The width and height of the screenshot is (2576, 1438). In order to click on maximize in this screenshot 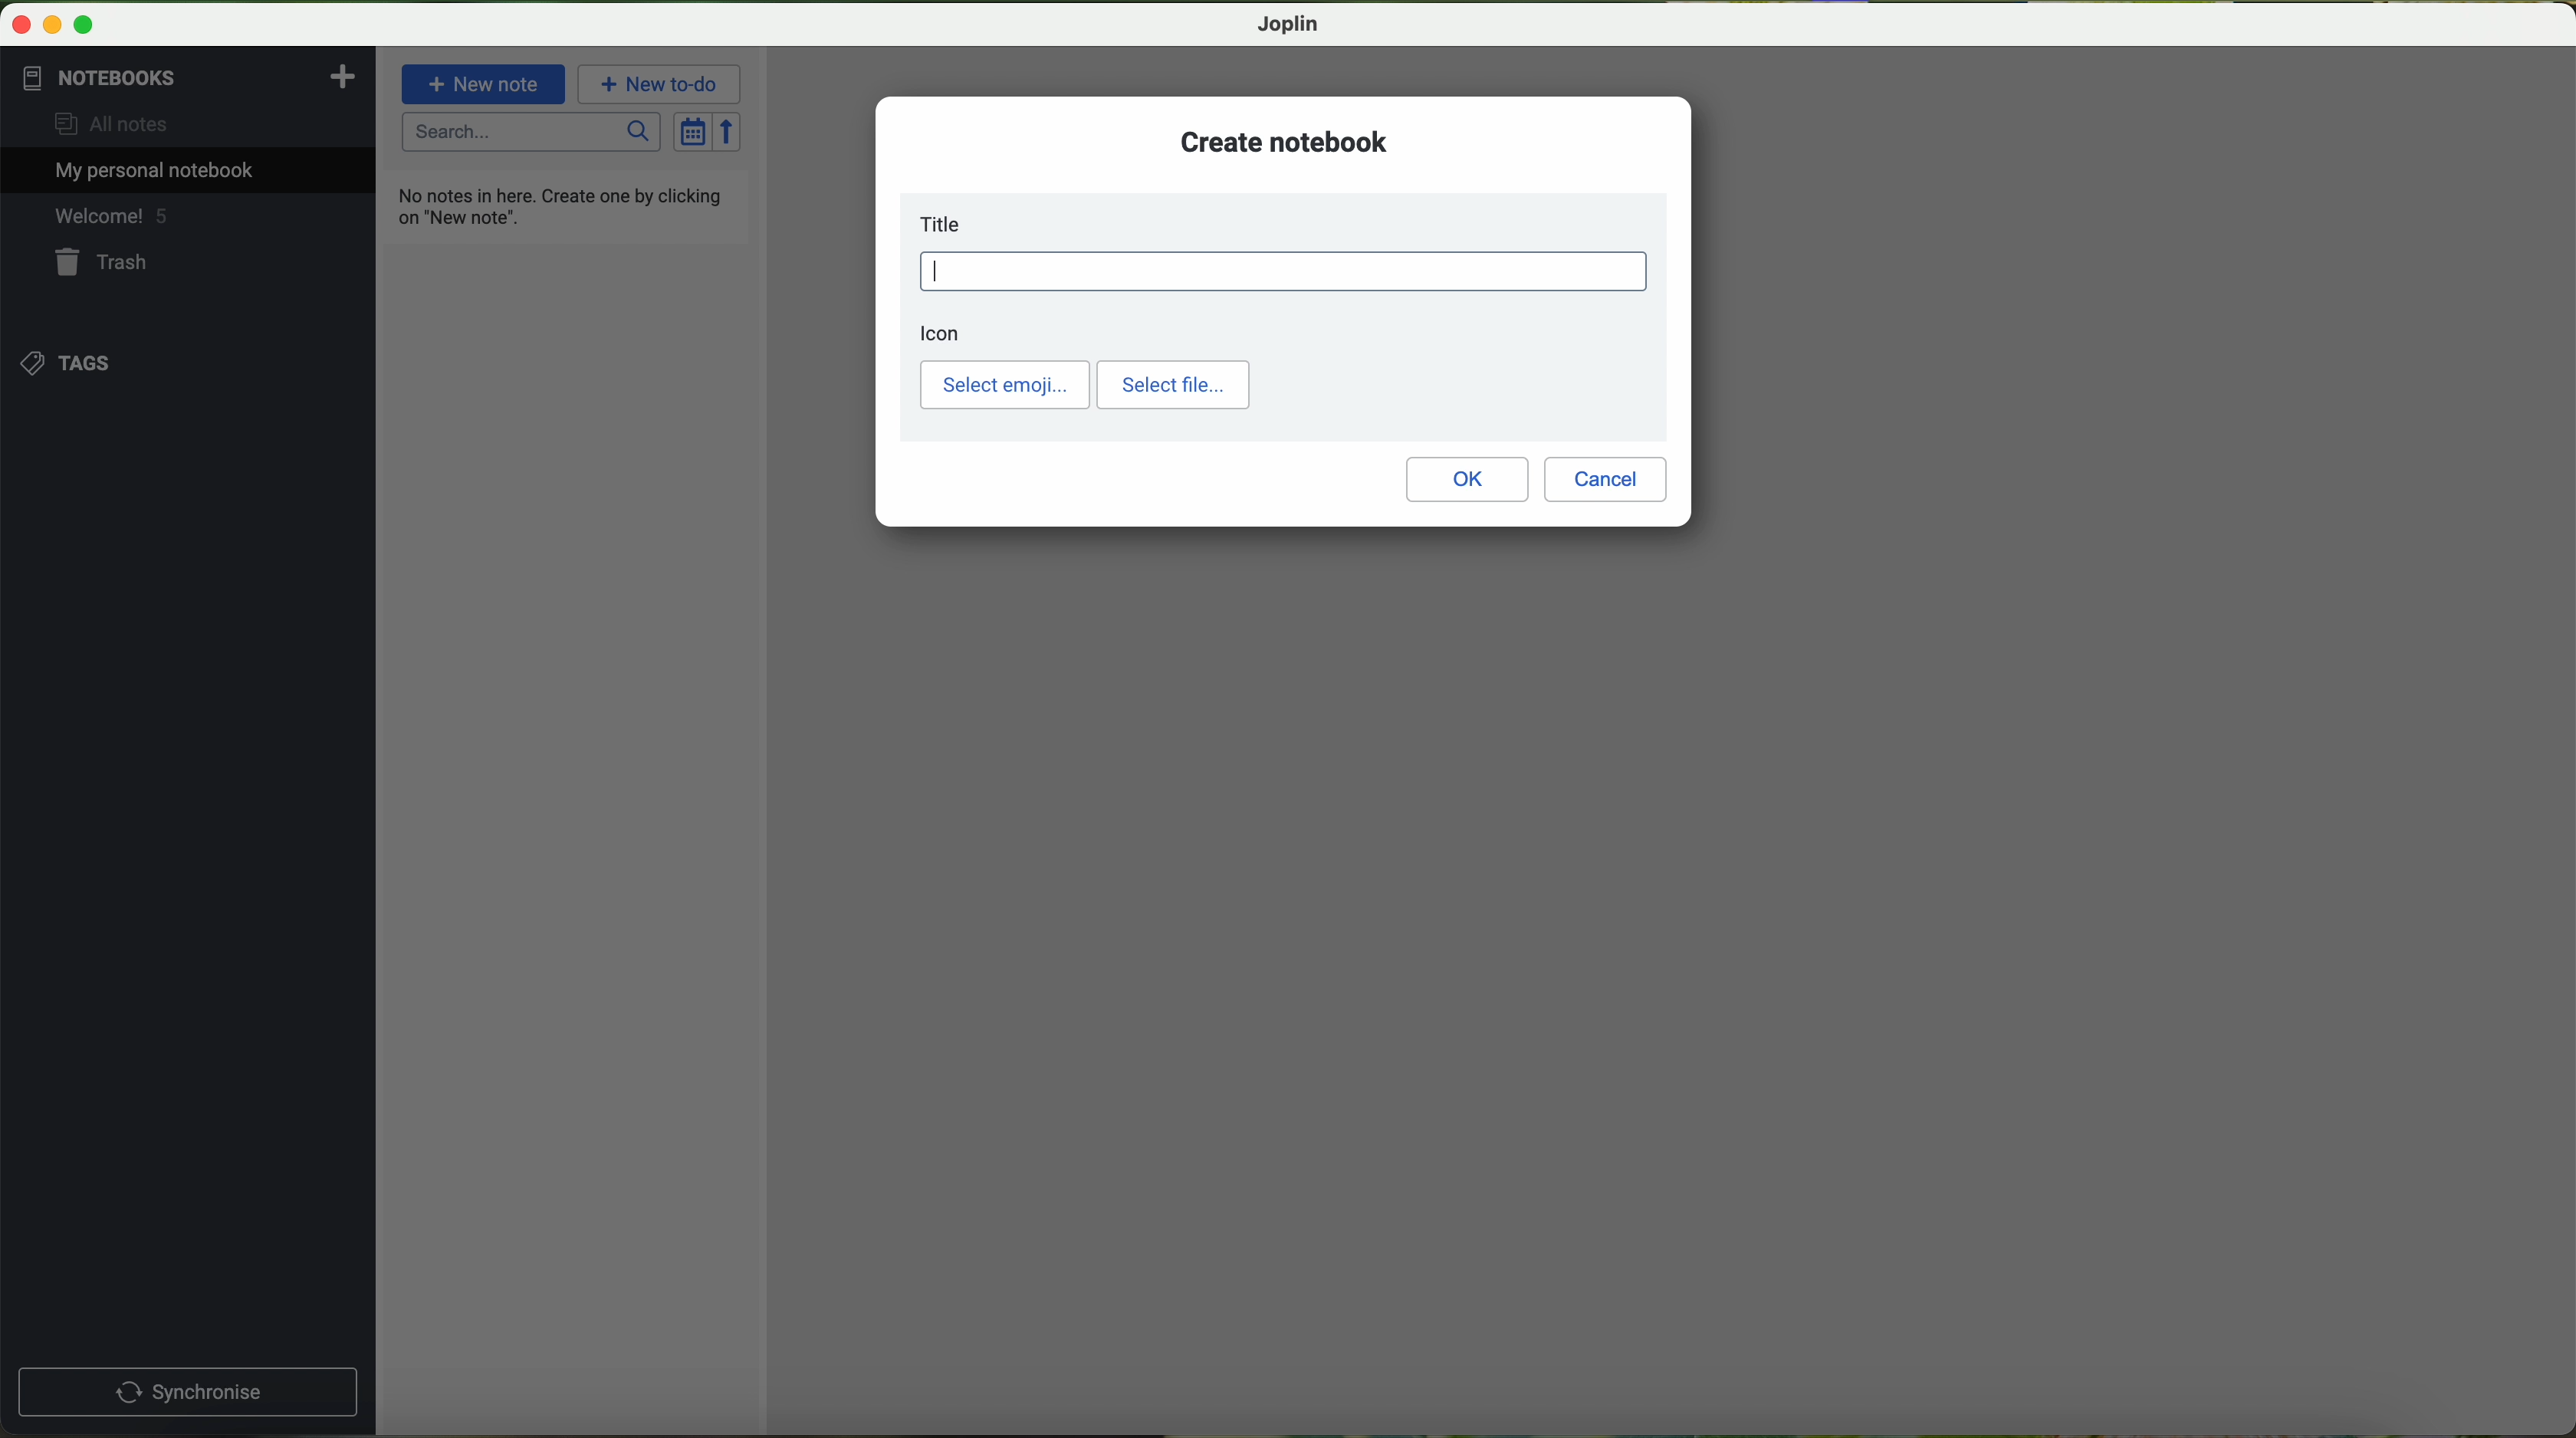, I will do `click(84, 26)`.